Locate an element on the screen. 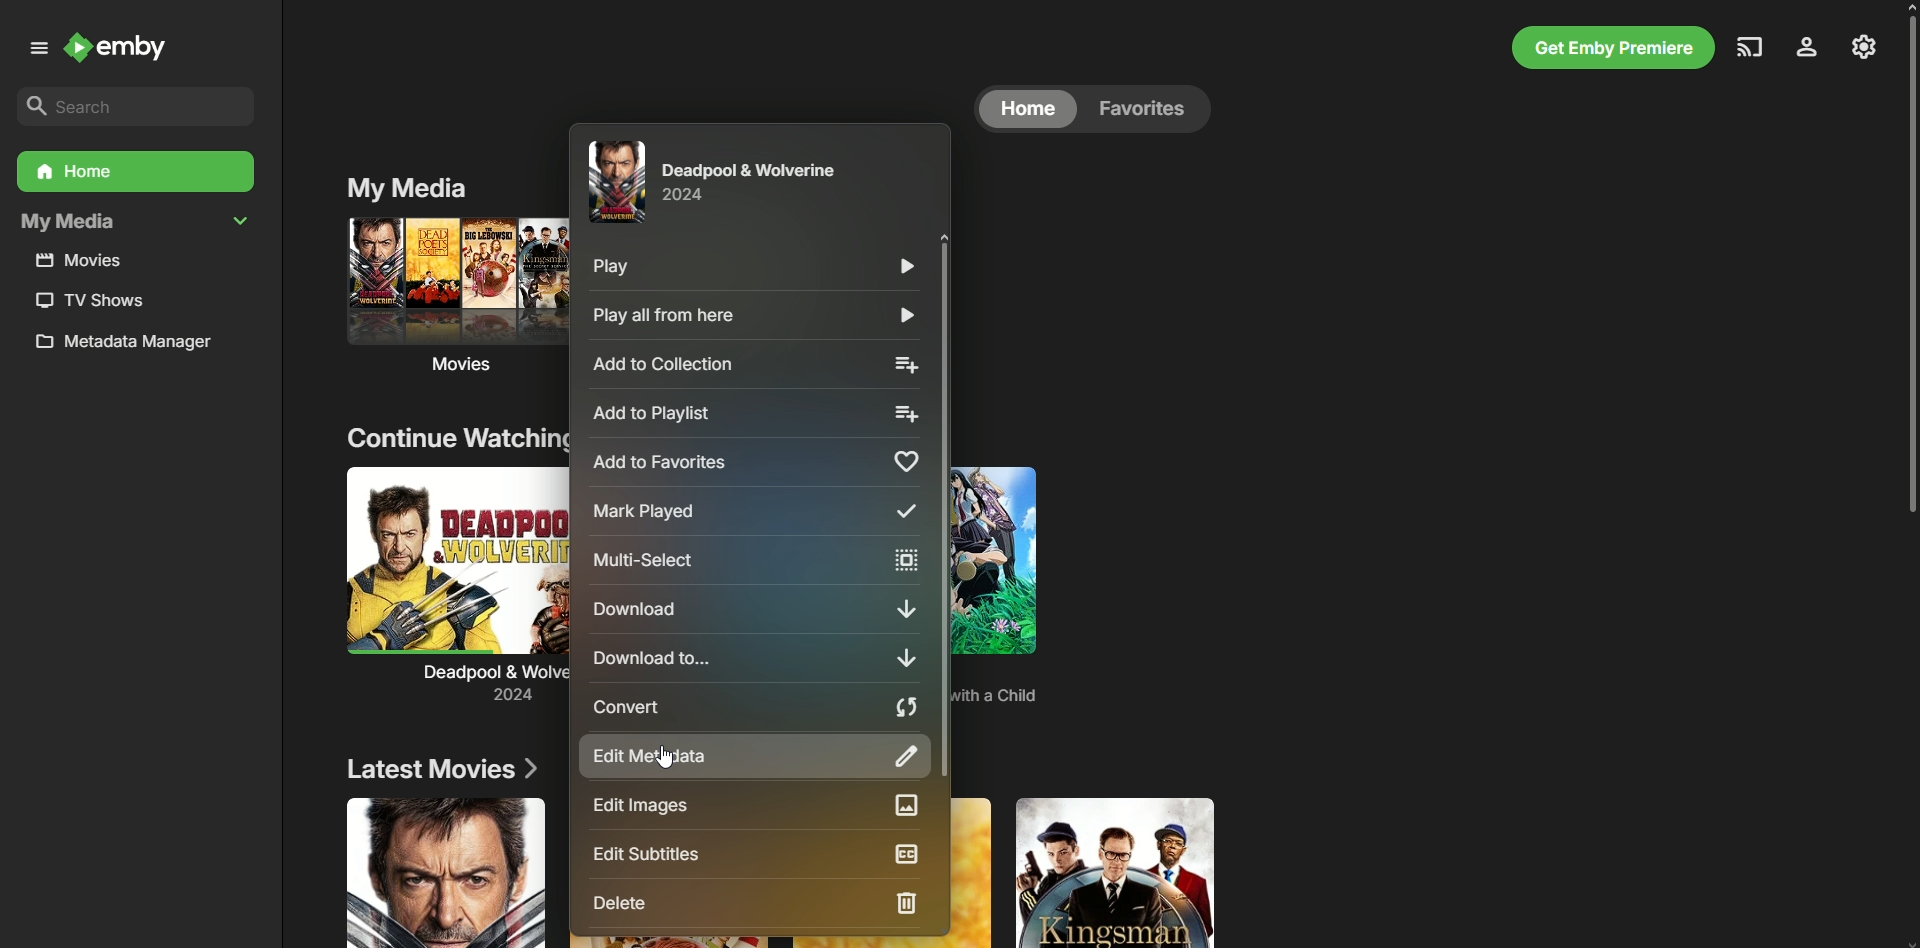 The height and width of the screenshot is (948, 1920). 2024 is located at coordinates (478, 694).